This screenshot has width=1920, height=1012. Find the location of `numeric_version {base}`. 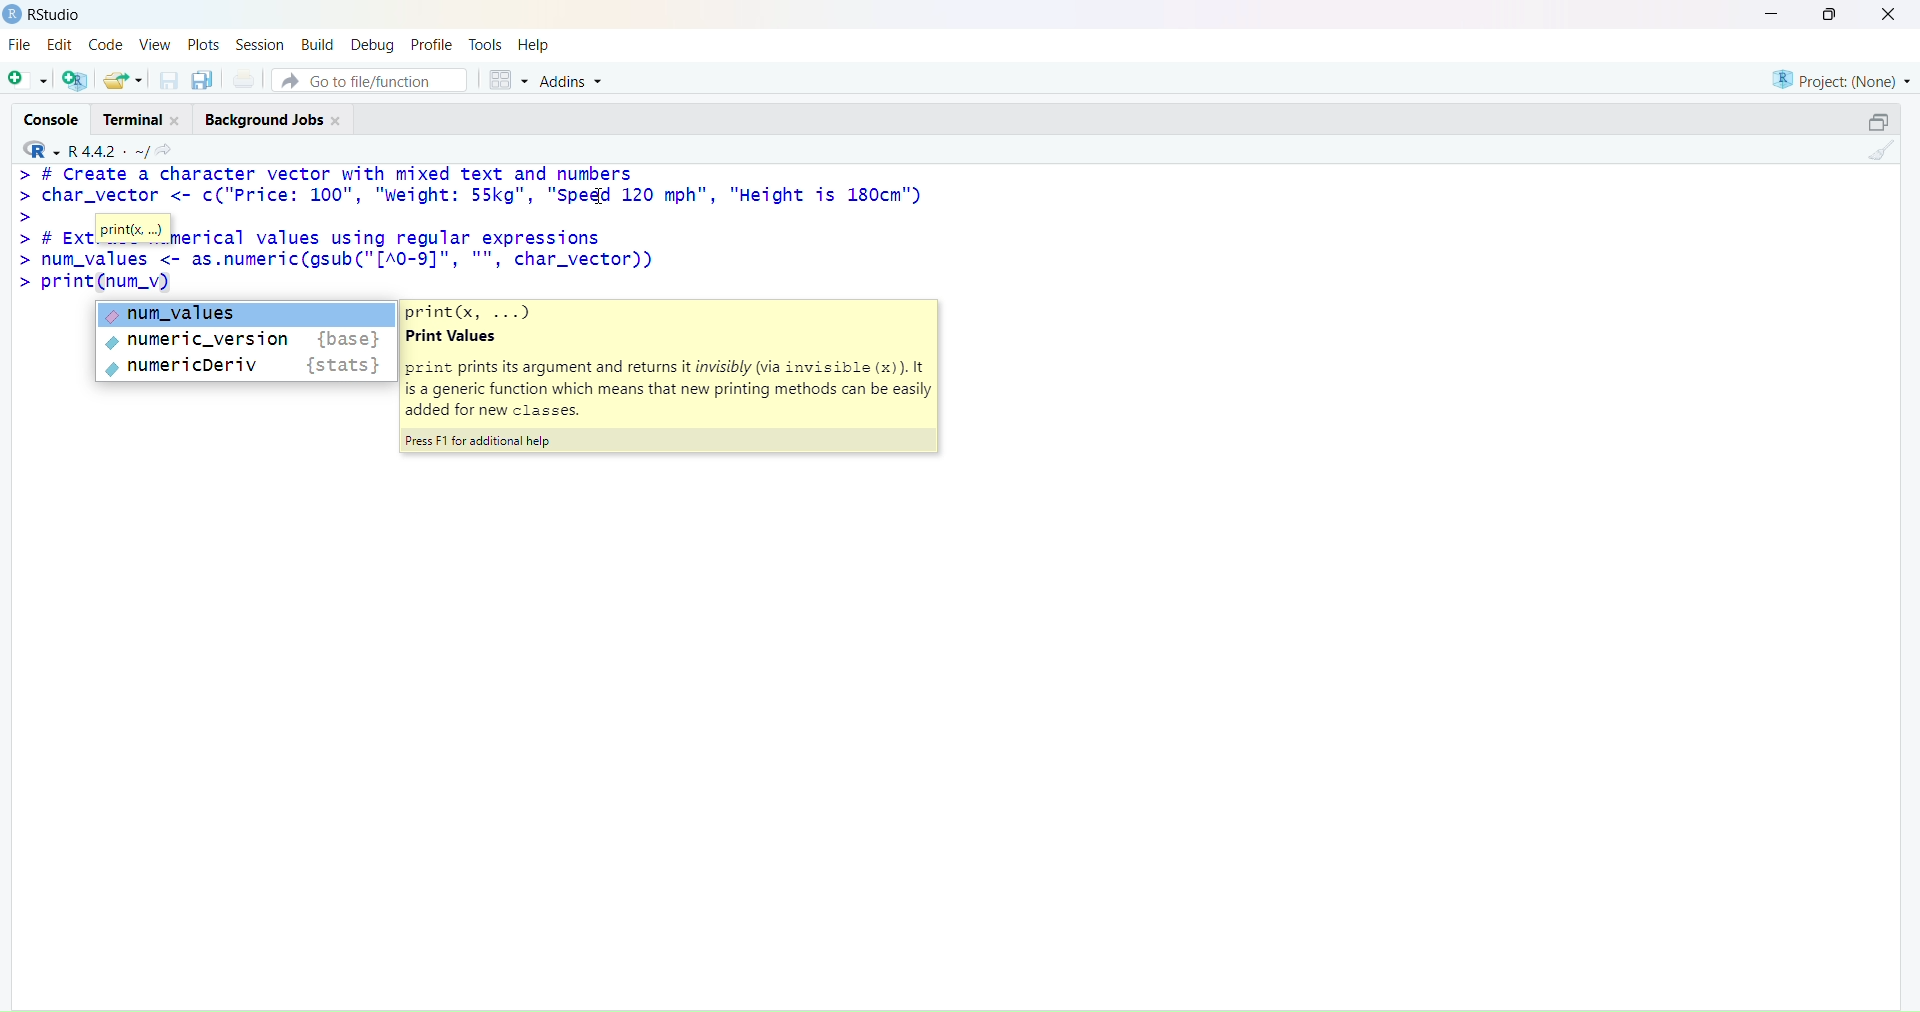

numeric_version {base} is located at coordinates (246, 341).